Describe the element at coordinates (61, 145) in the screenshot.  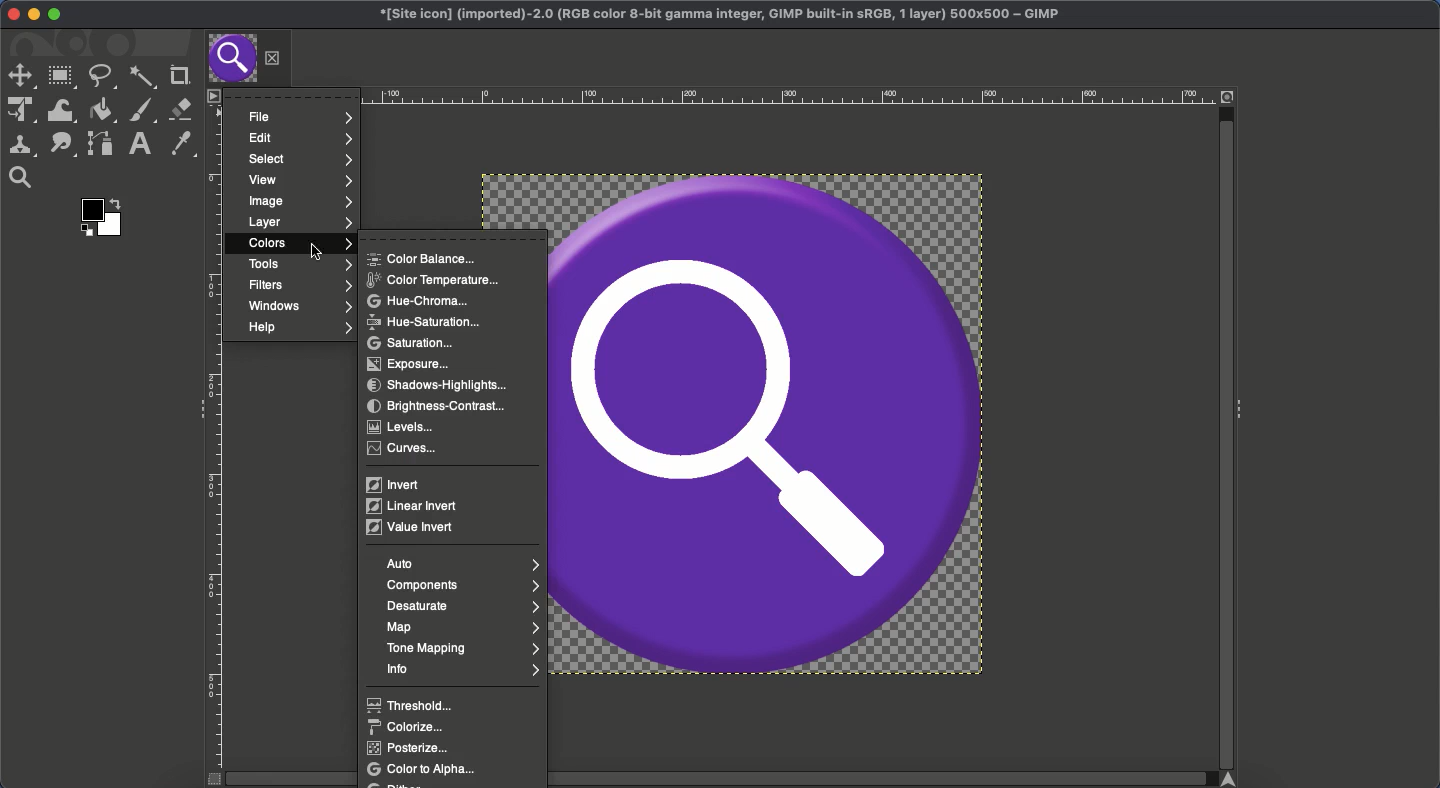
I see `Smudge tool` at that location.